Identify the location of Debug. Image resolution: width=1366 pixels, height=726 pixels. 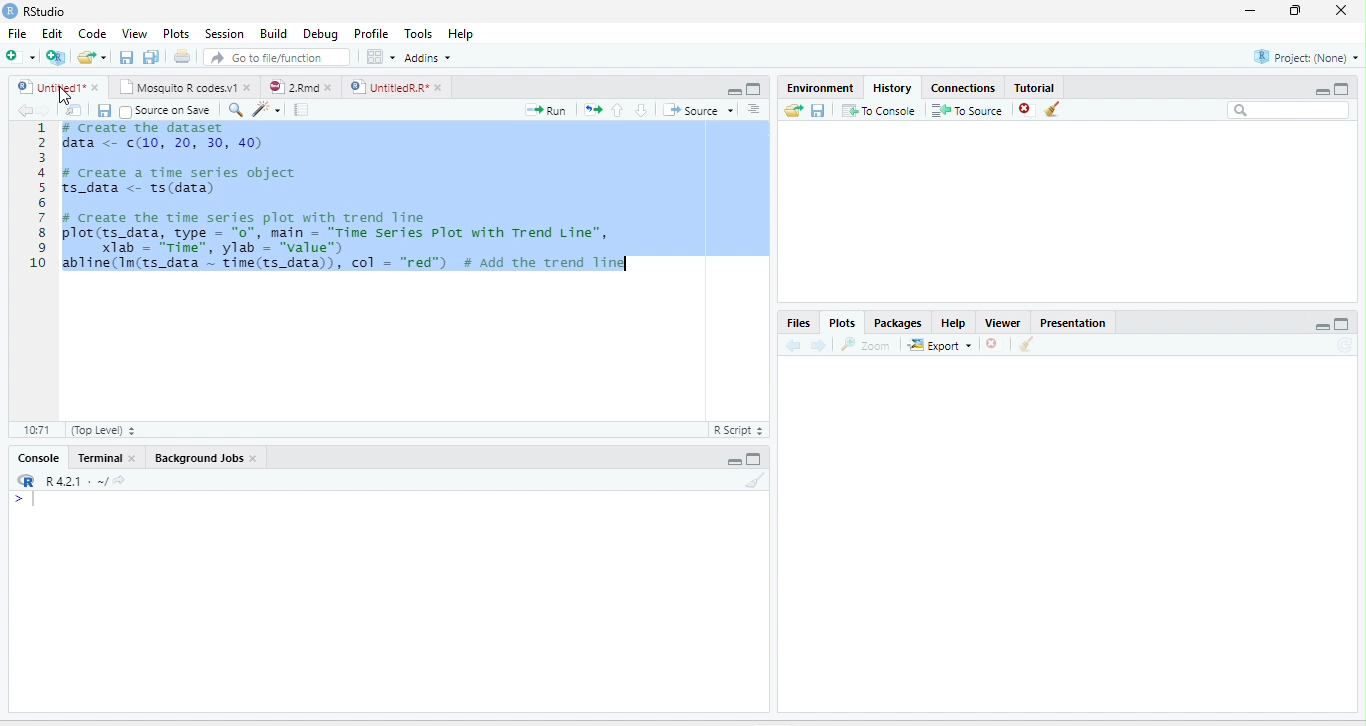
(320, 34).